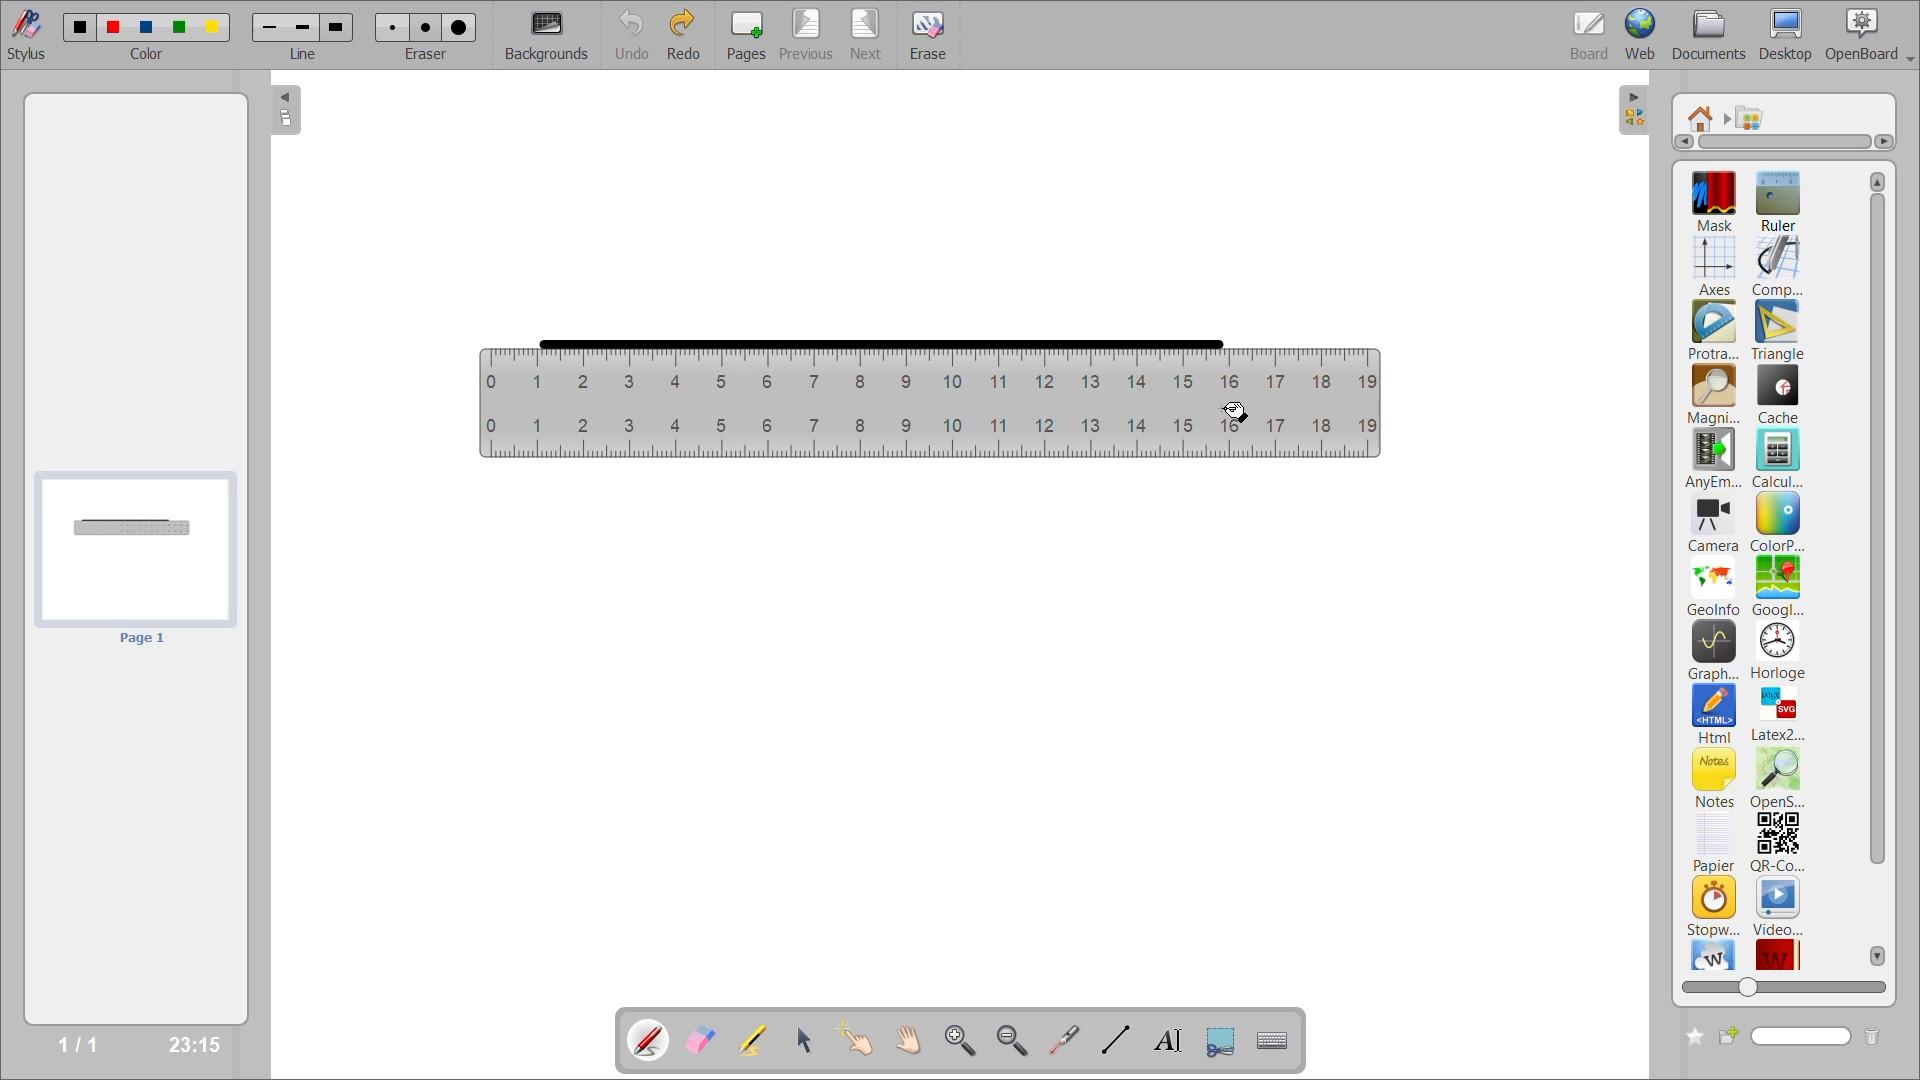 The image size is (1920, 1080). Describe the element at coordinates (1225, 1039) in the screenshot. I see `capture part of the screen` at that location.